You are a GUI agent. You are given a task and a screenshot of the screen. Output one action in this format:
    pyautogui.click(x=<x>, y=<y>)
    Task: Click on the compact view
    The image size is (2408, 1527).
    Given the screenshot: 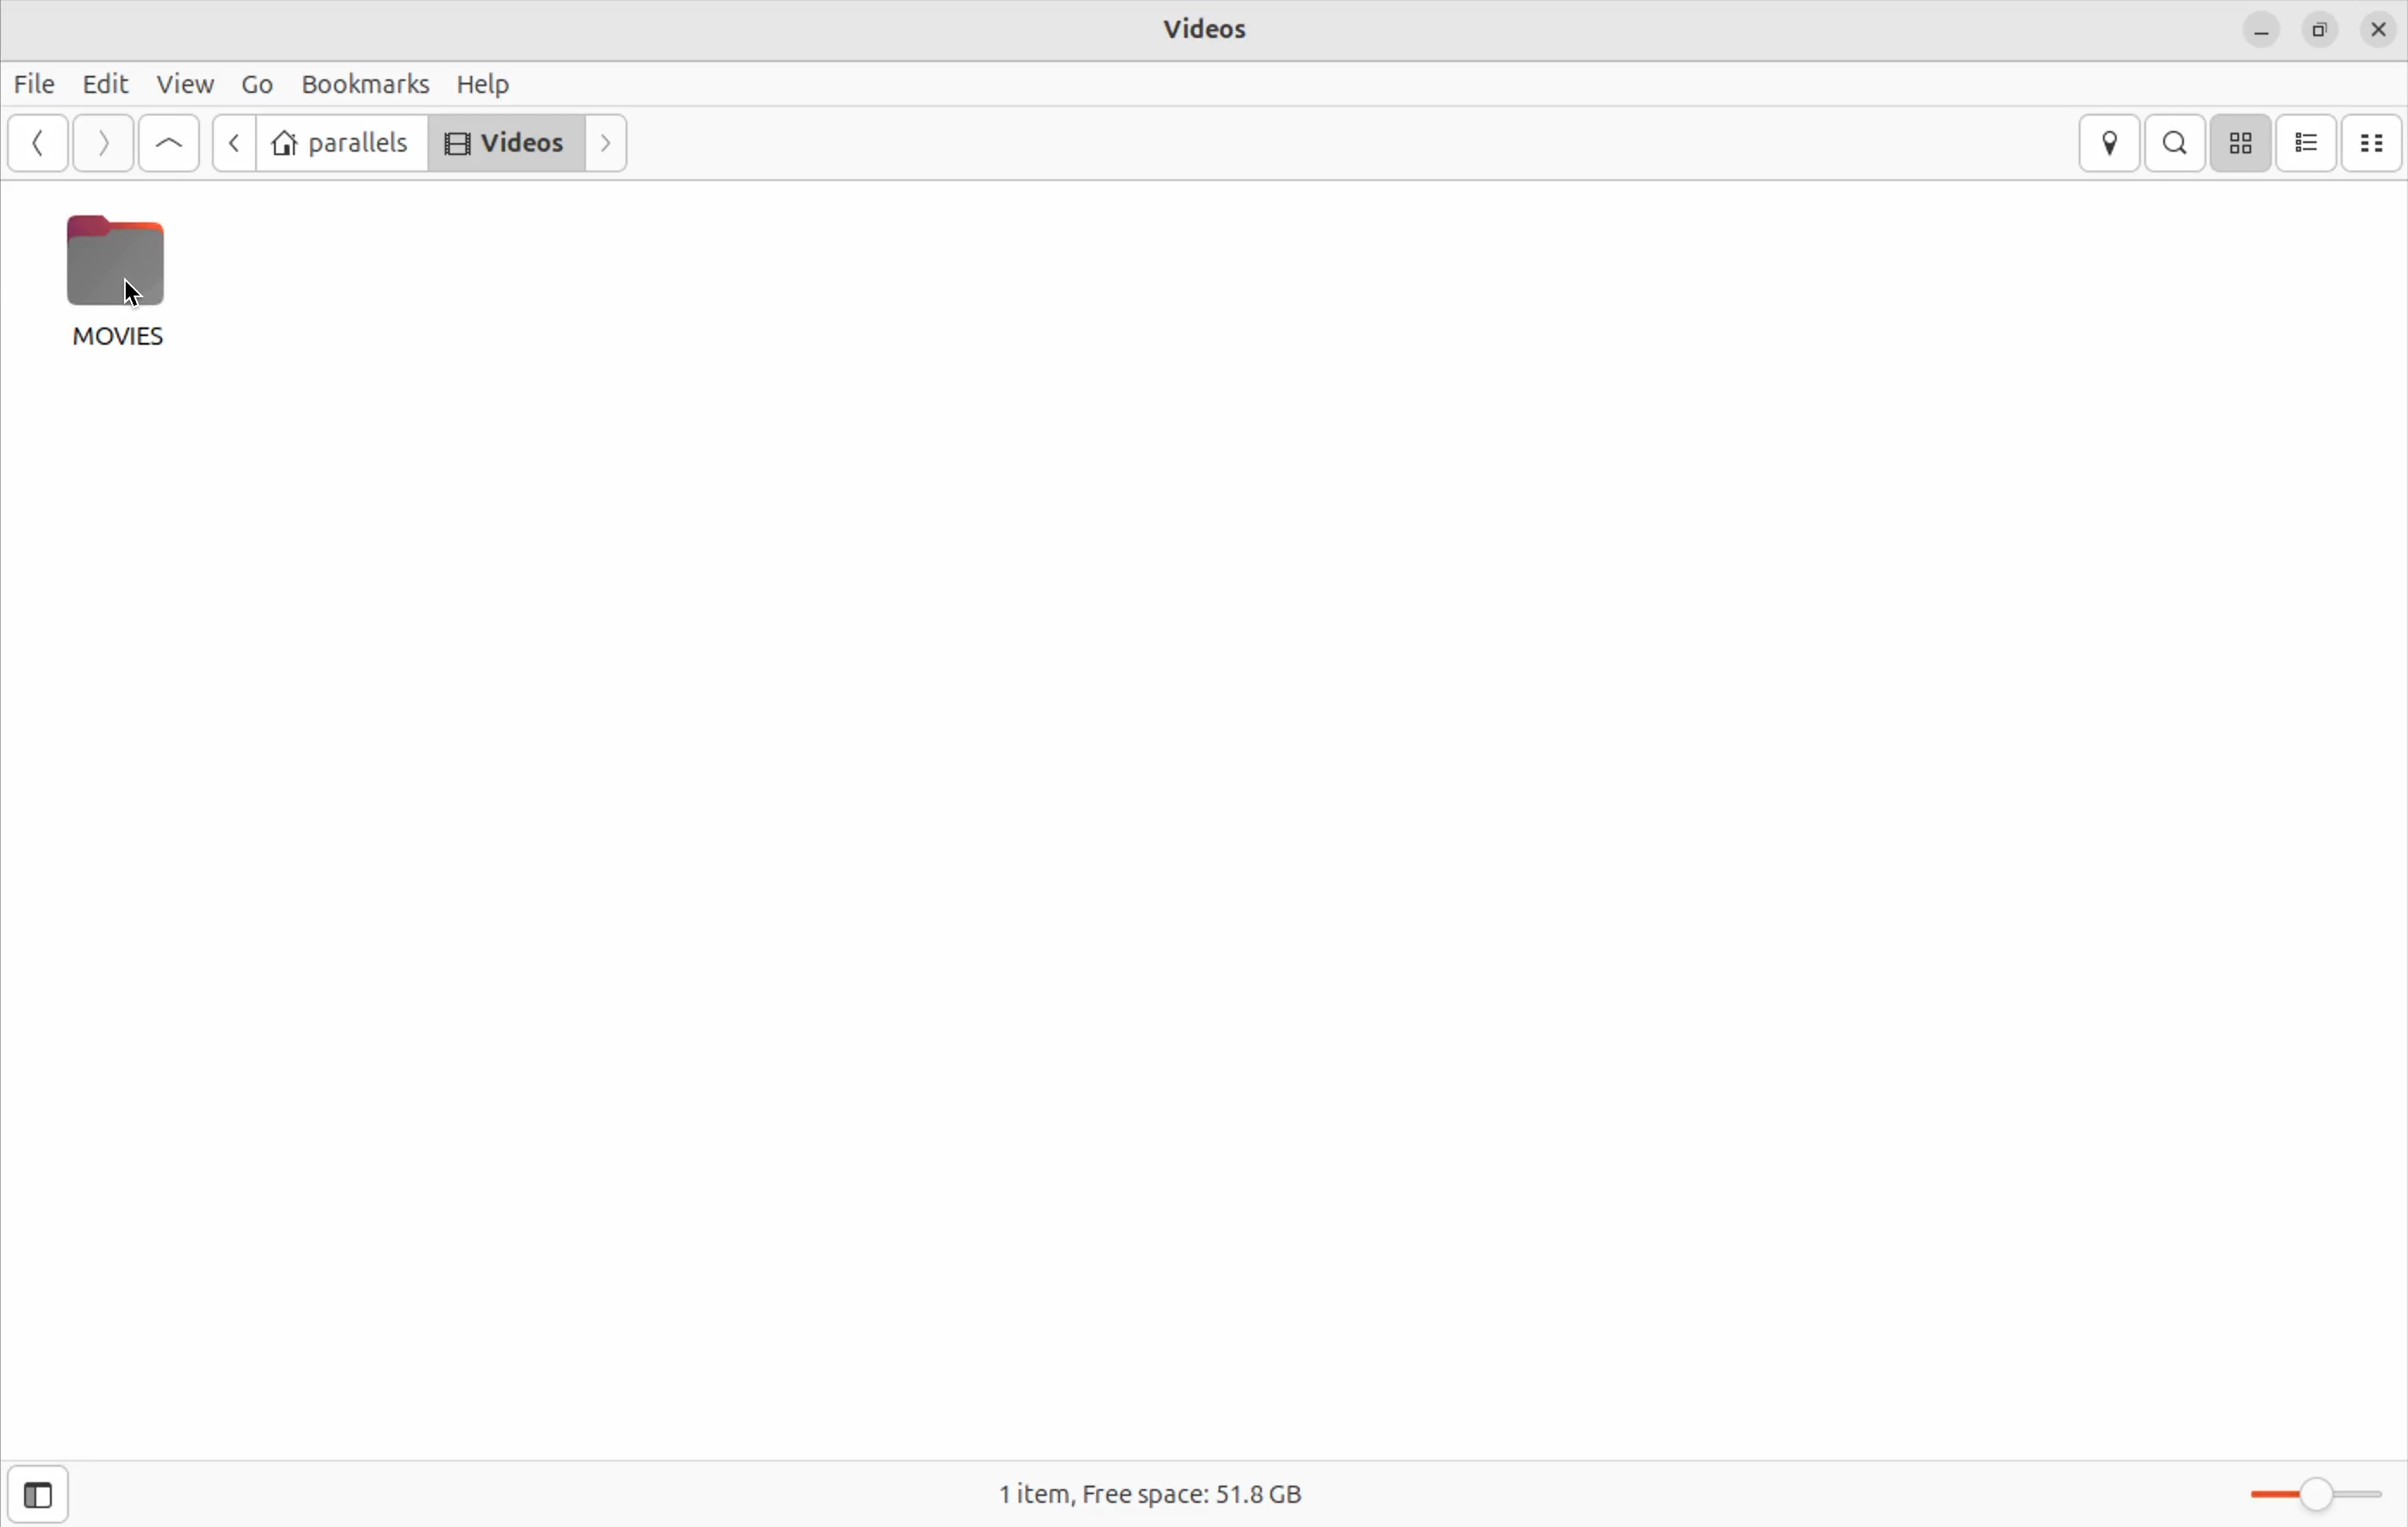 What is the action you would take?
    pyautogui.click(x=2375, y=142)
    